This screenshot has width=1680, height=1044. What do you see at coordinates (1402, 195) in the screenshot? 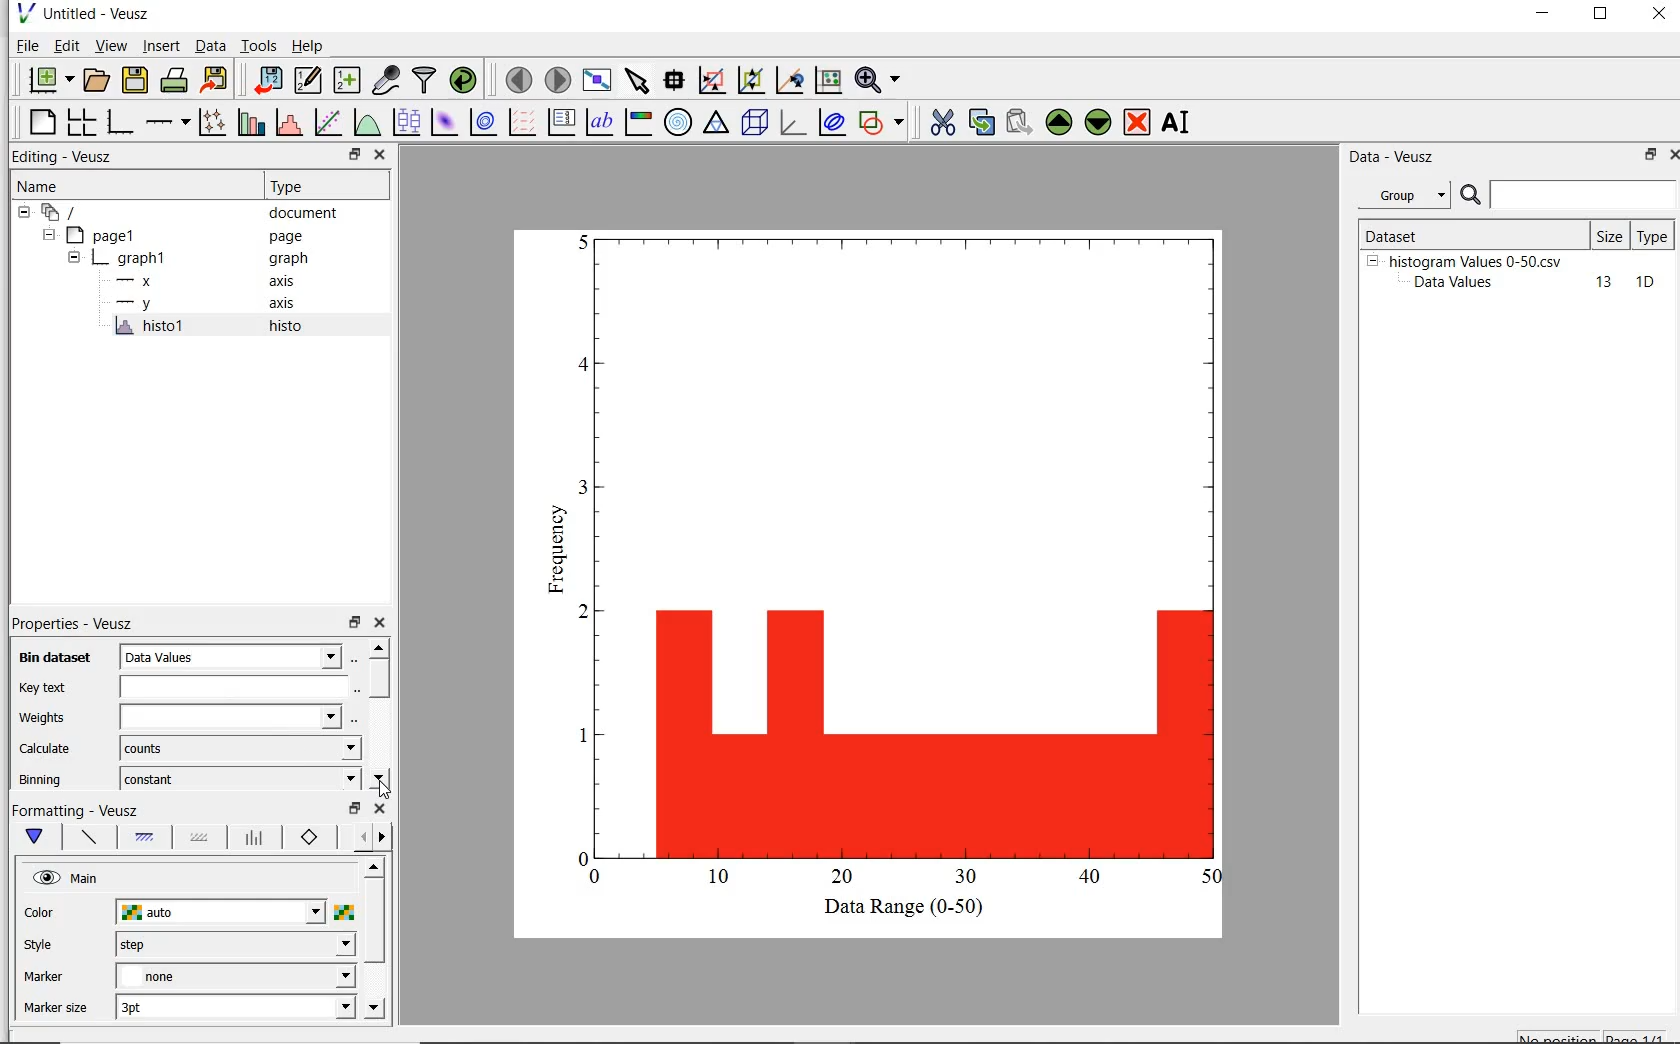
I see `group` at bounding box center [1402, 195].